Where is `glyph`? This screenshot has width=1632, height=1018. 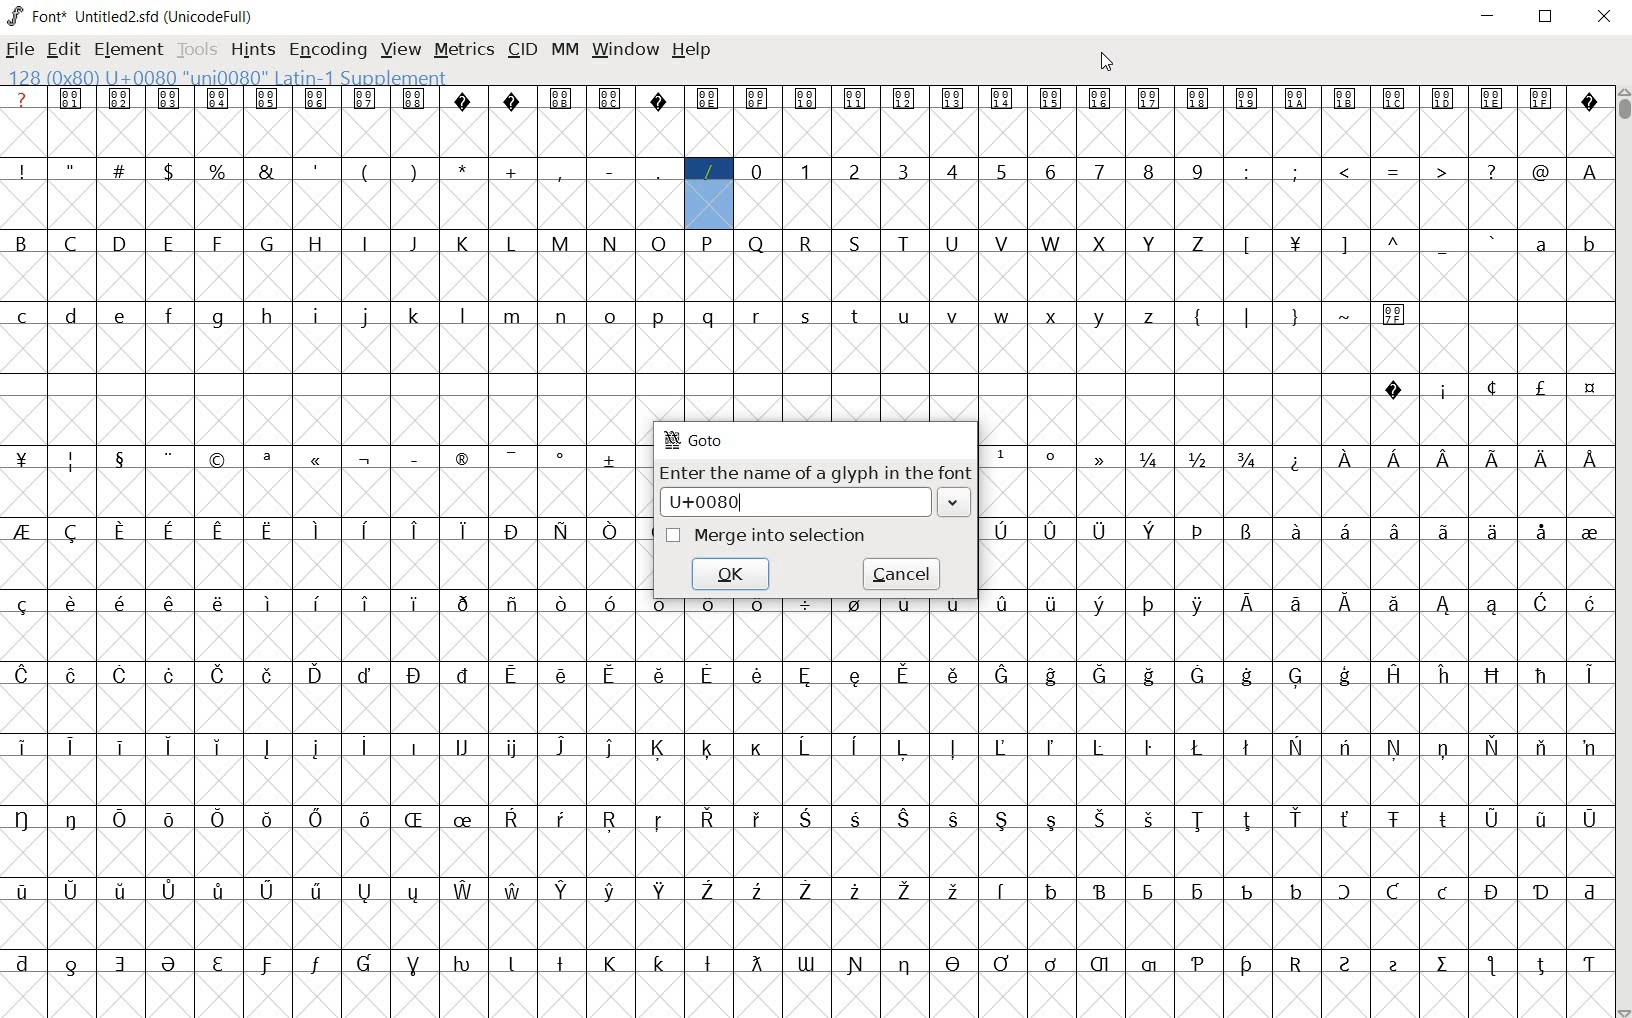
glyph is located at coordinates (1394, 966).